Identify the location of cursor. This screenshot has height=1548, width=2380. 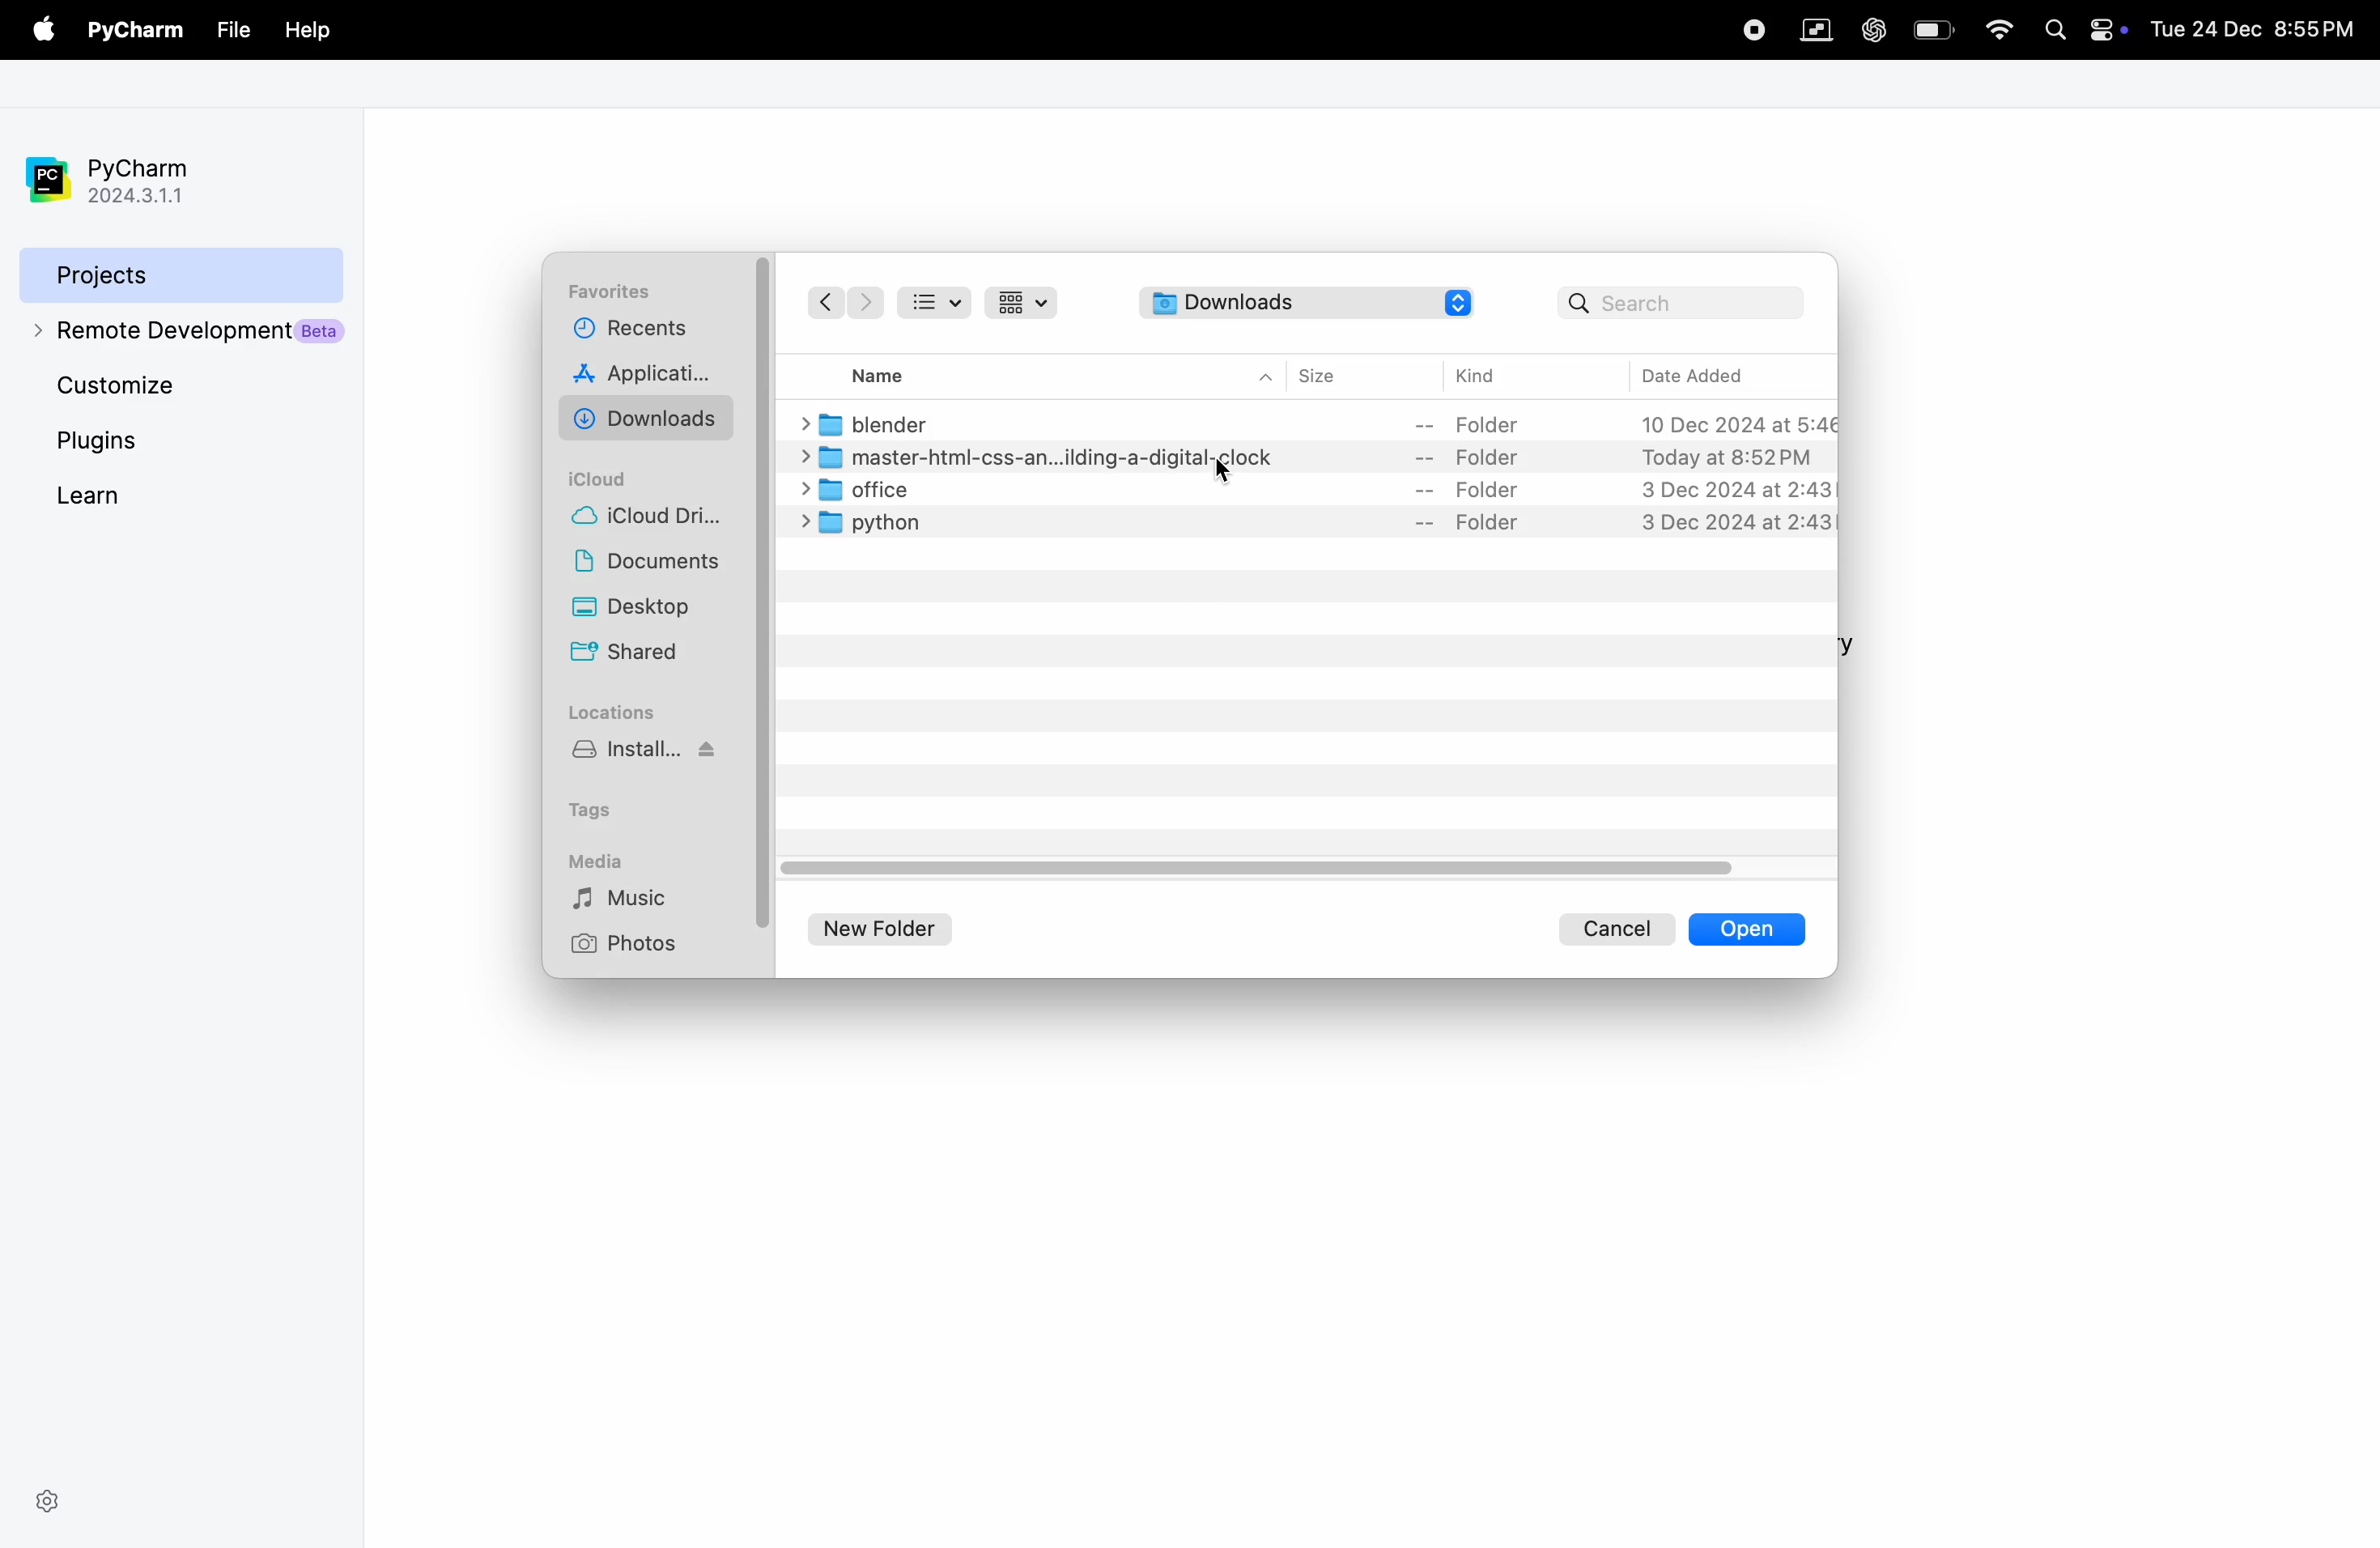
(1219, 467).